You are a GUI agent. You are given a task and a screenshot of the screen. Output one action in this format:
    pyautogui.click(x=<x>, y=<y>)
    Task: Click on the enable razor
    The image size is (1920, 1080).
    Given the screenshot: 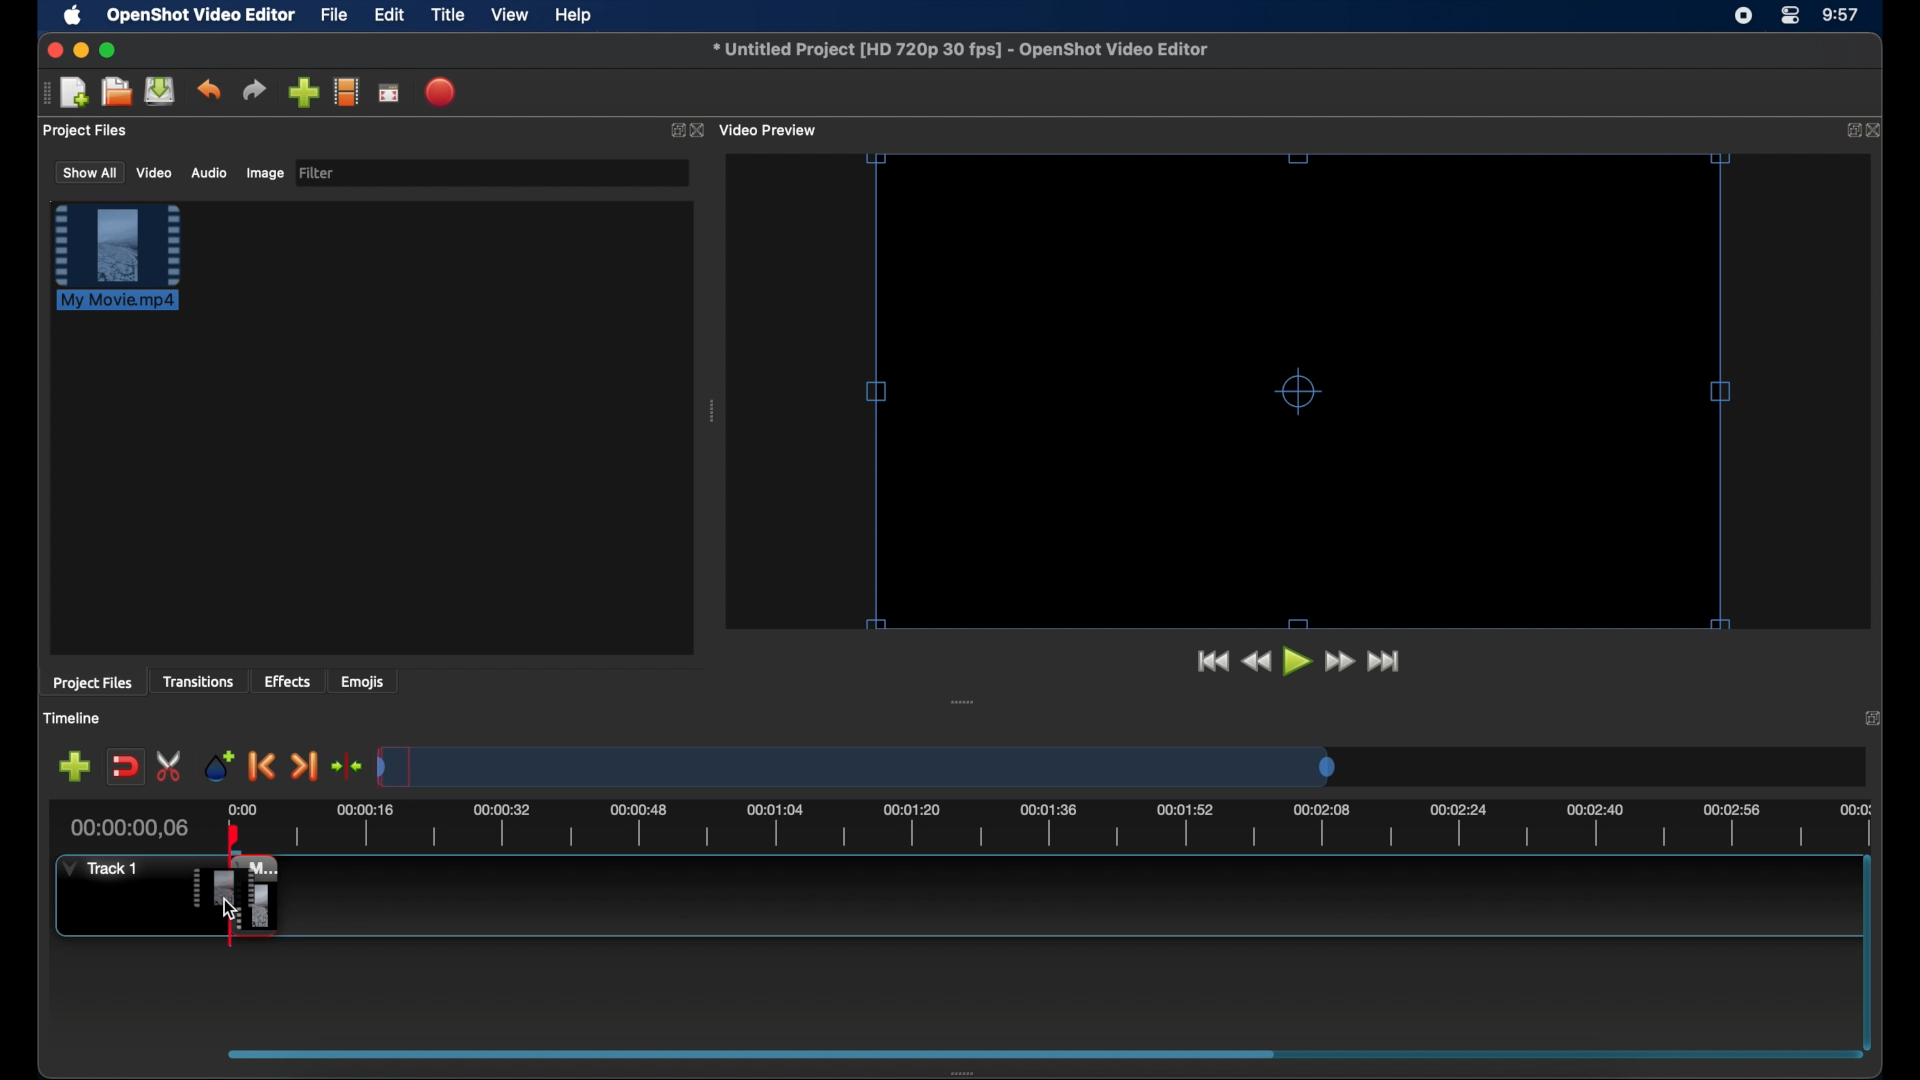 What is the action you would take?
    pyautogui.click(x=170, y=767)
    